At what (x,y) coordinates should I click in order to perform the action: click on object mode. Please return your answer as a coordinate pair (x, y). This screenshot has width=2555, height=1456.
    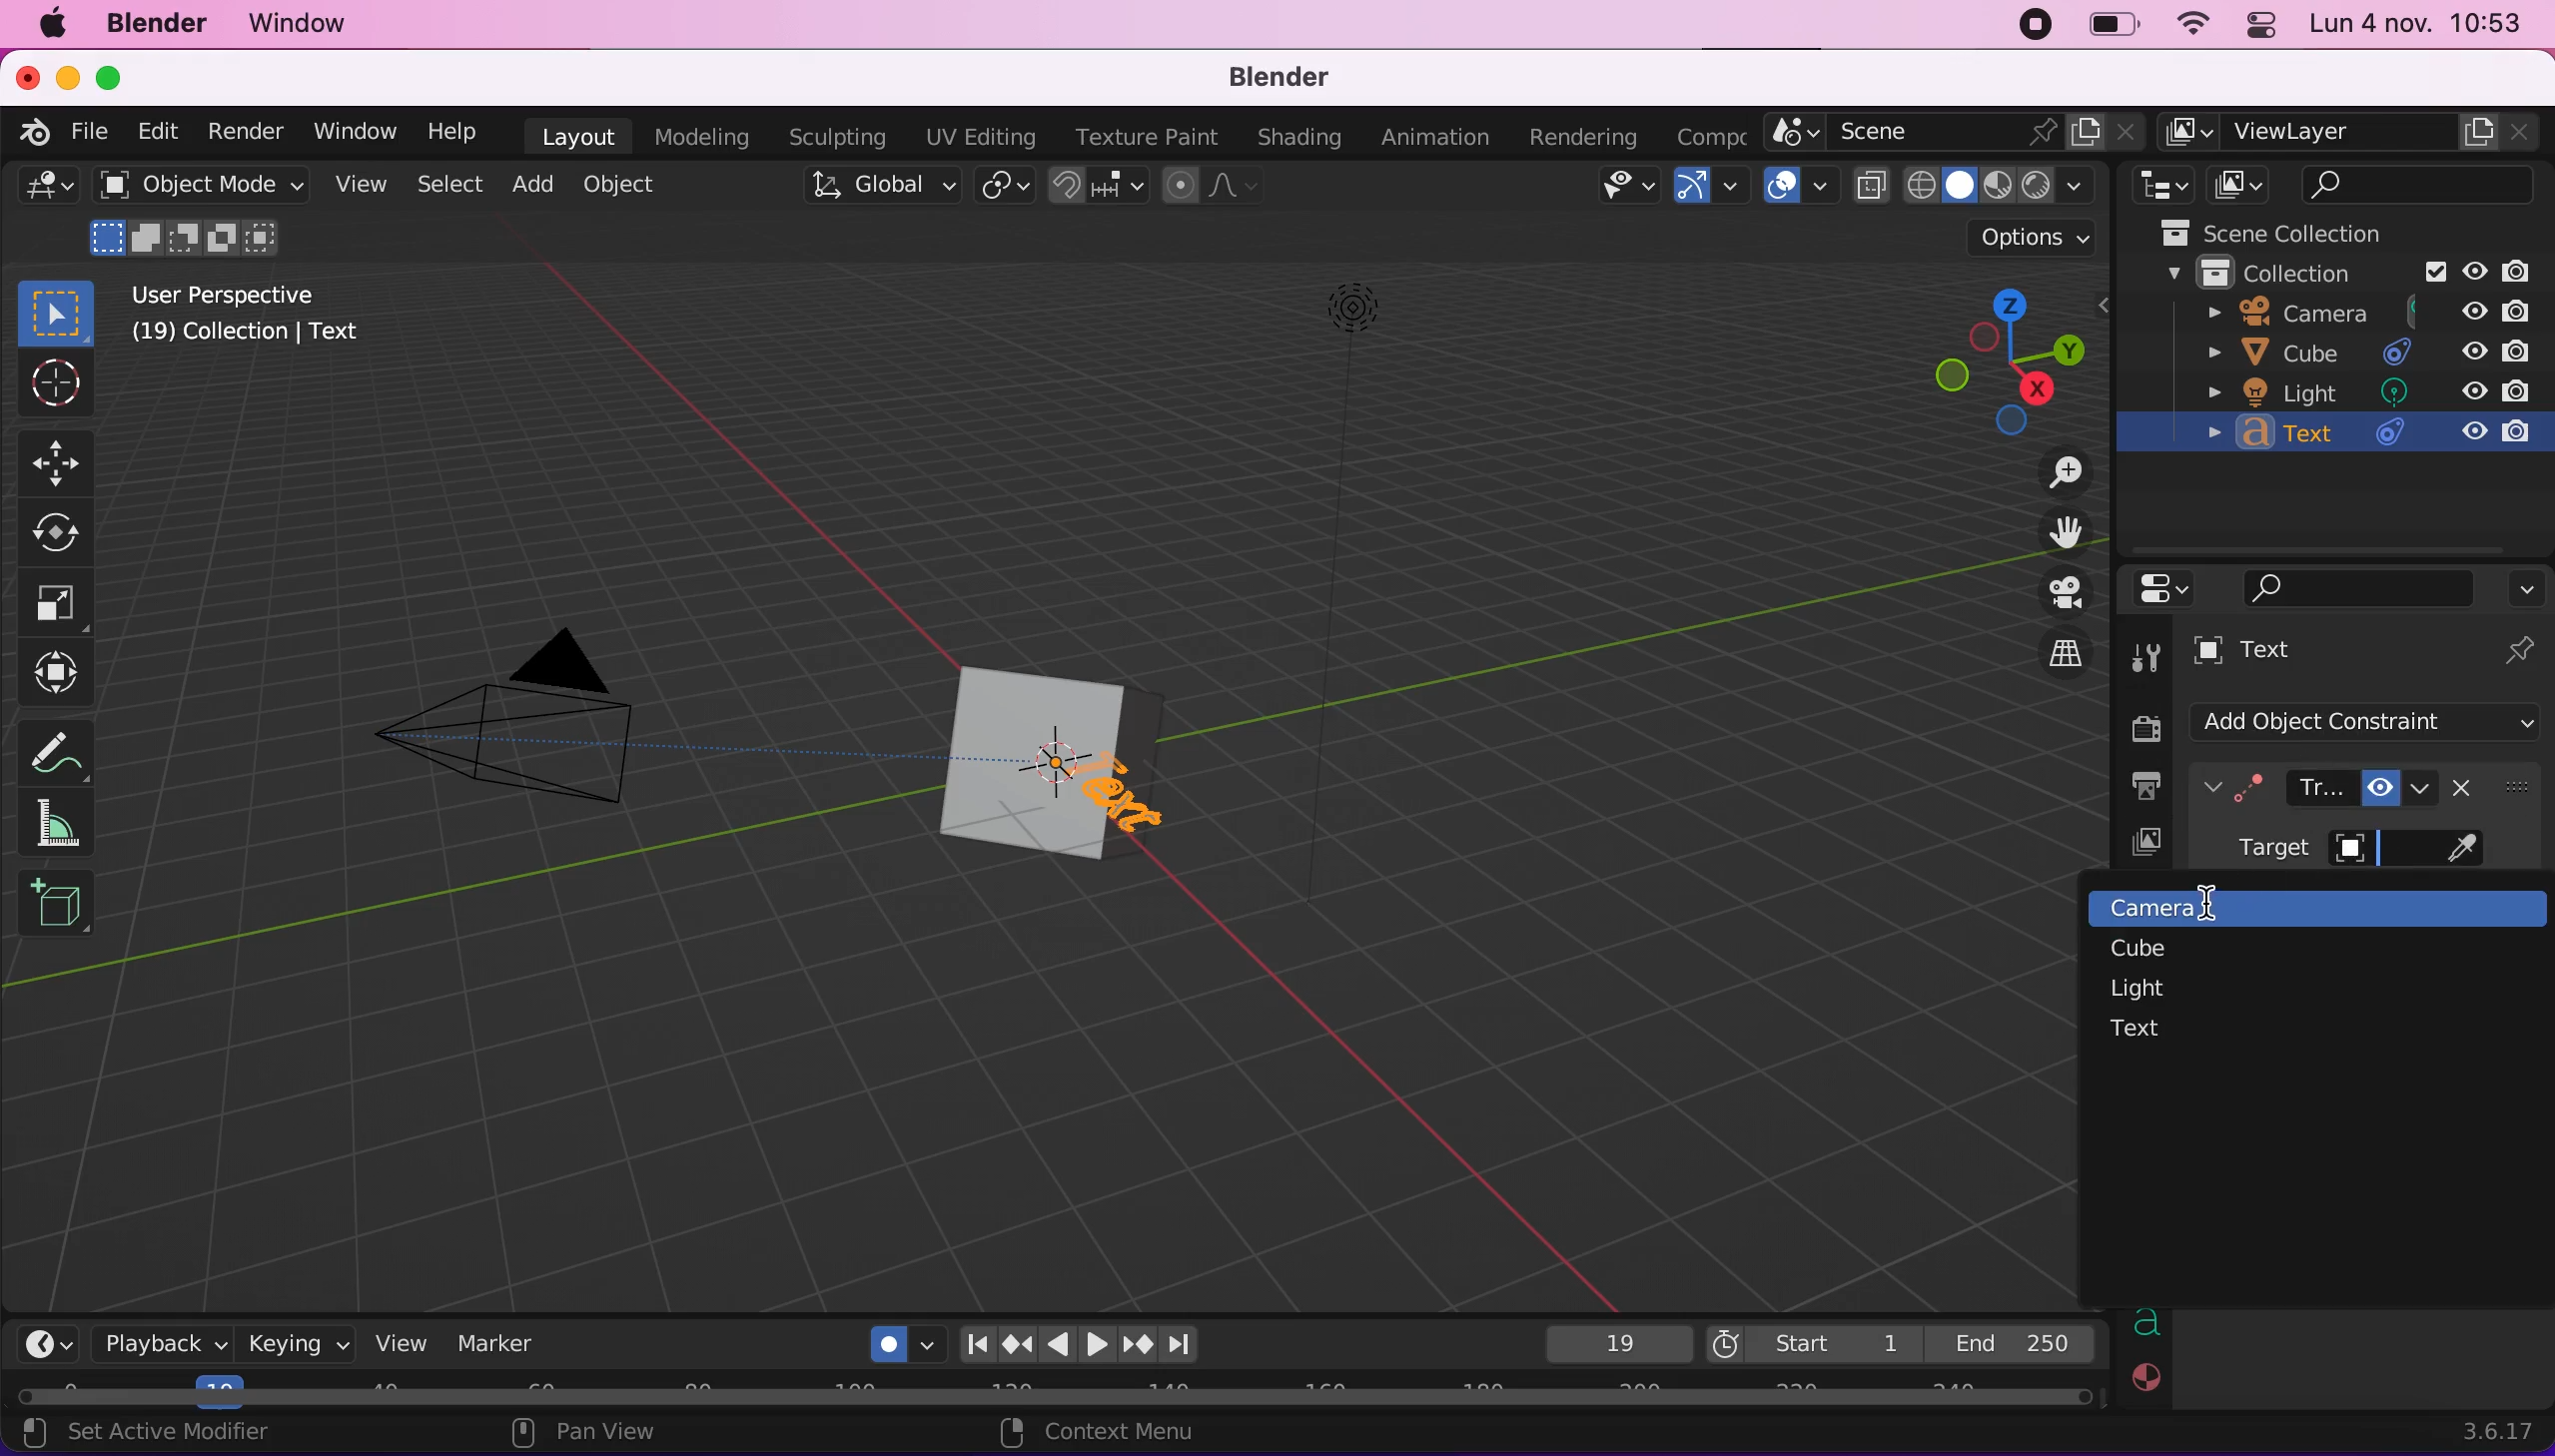
    Looking at the image, I should click on (204, 217).